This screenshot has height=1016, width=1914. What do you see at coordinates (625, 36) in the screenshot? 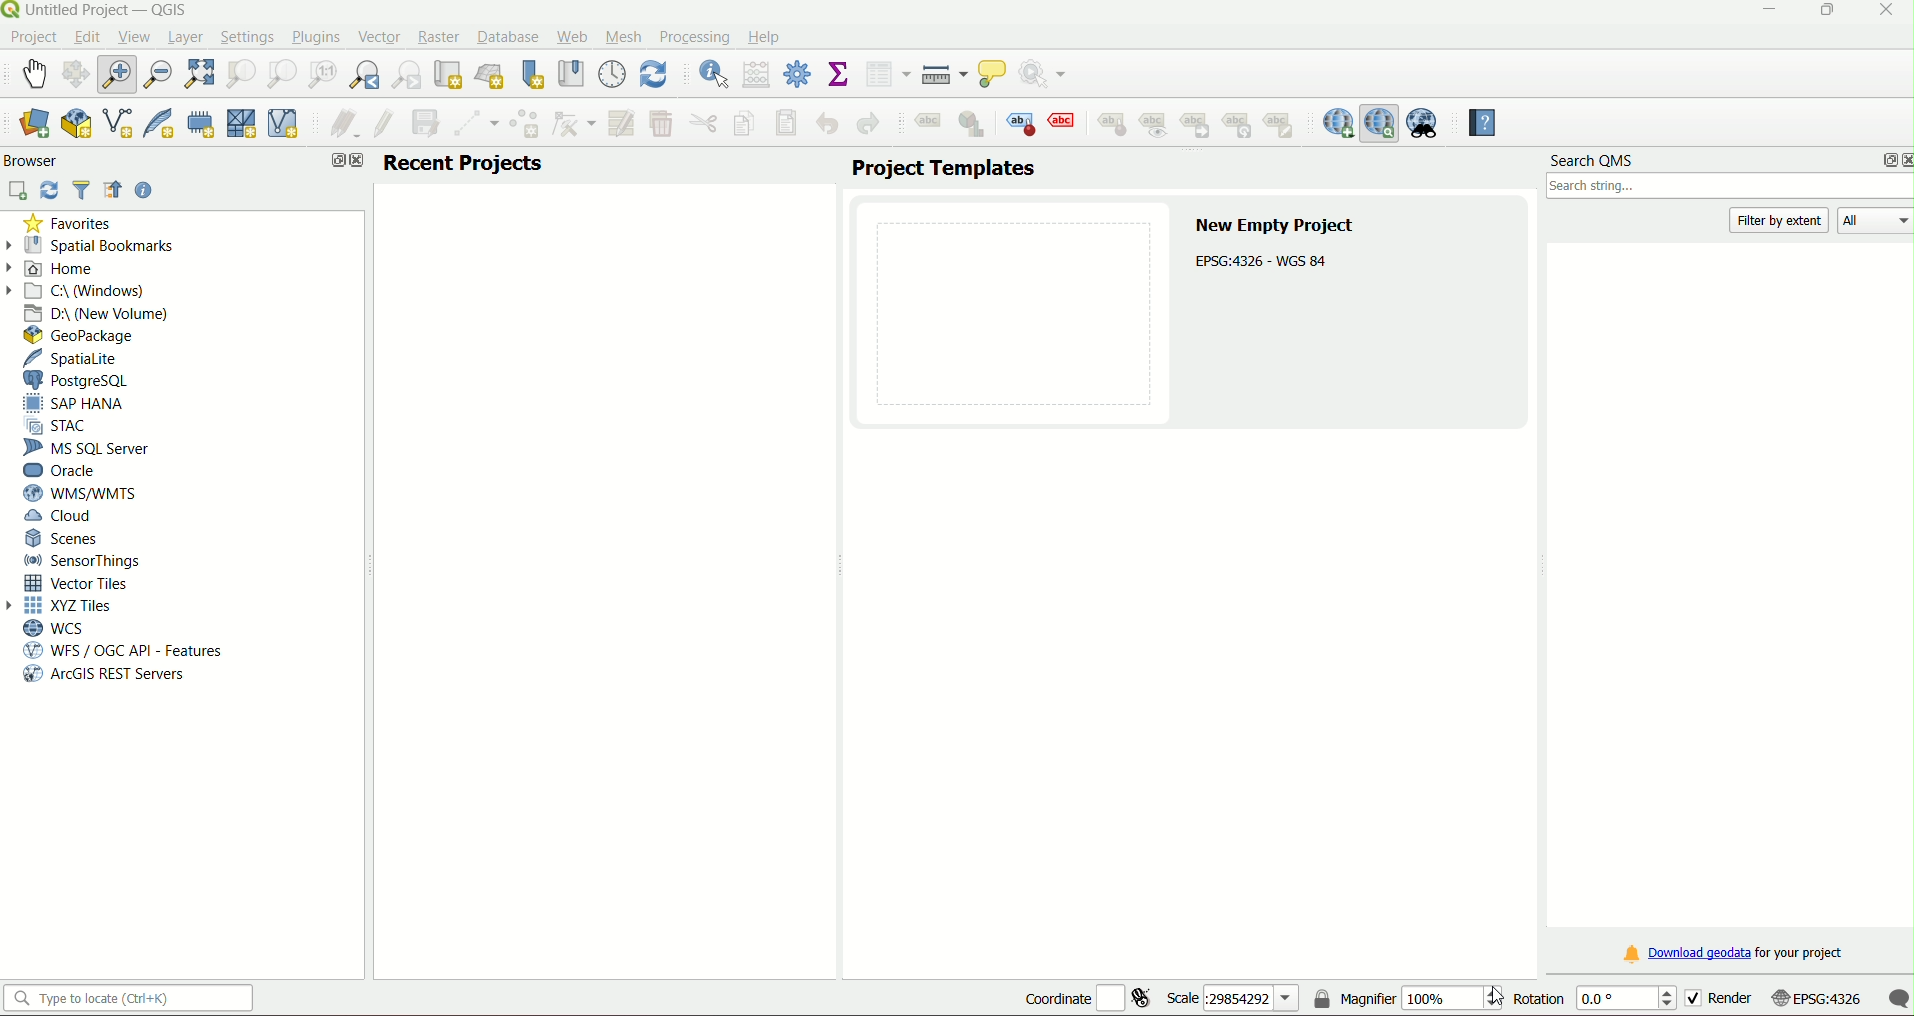
I see `mesh` at bounding box center [625, 36].